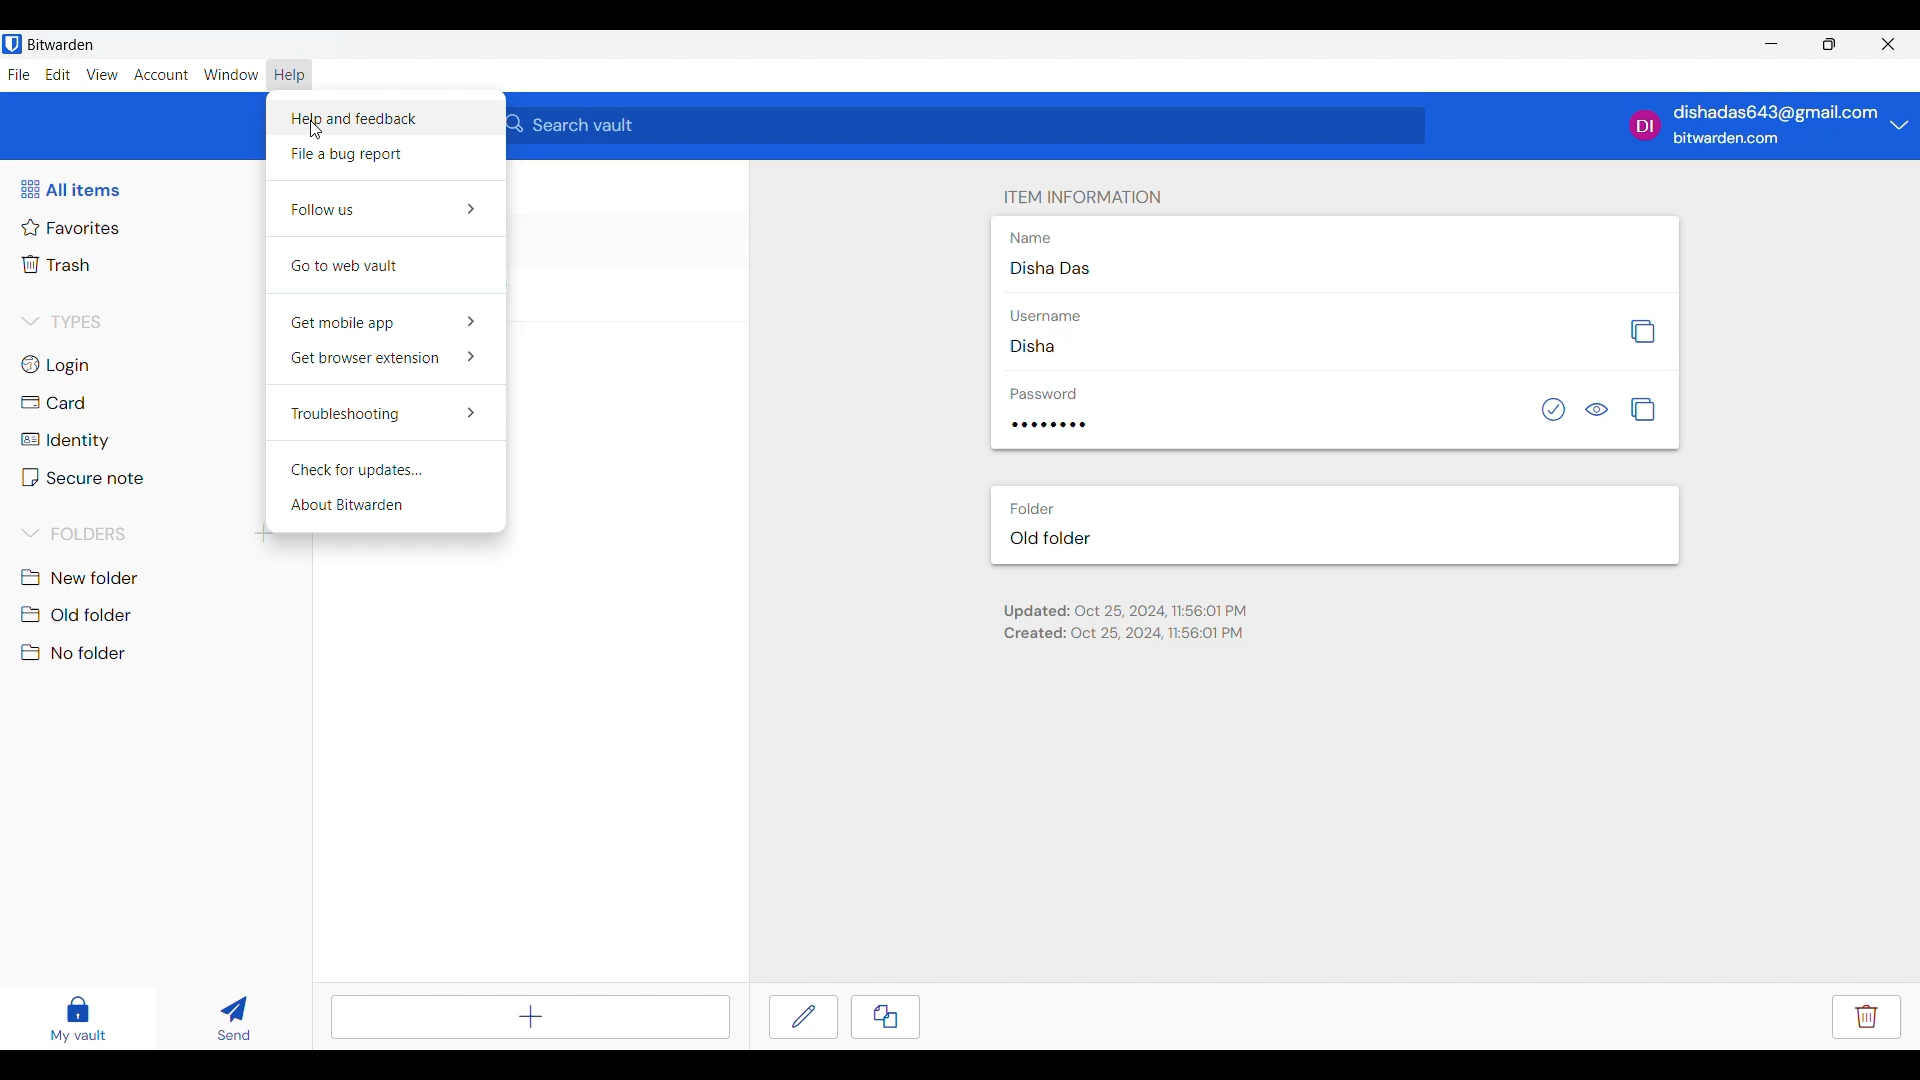  I want to click on Account menu, so click(161, 74).